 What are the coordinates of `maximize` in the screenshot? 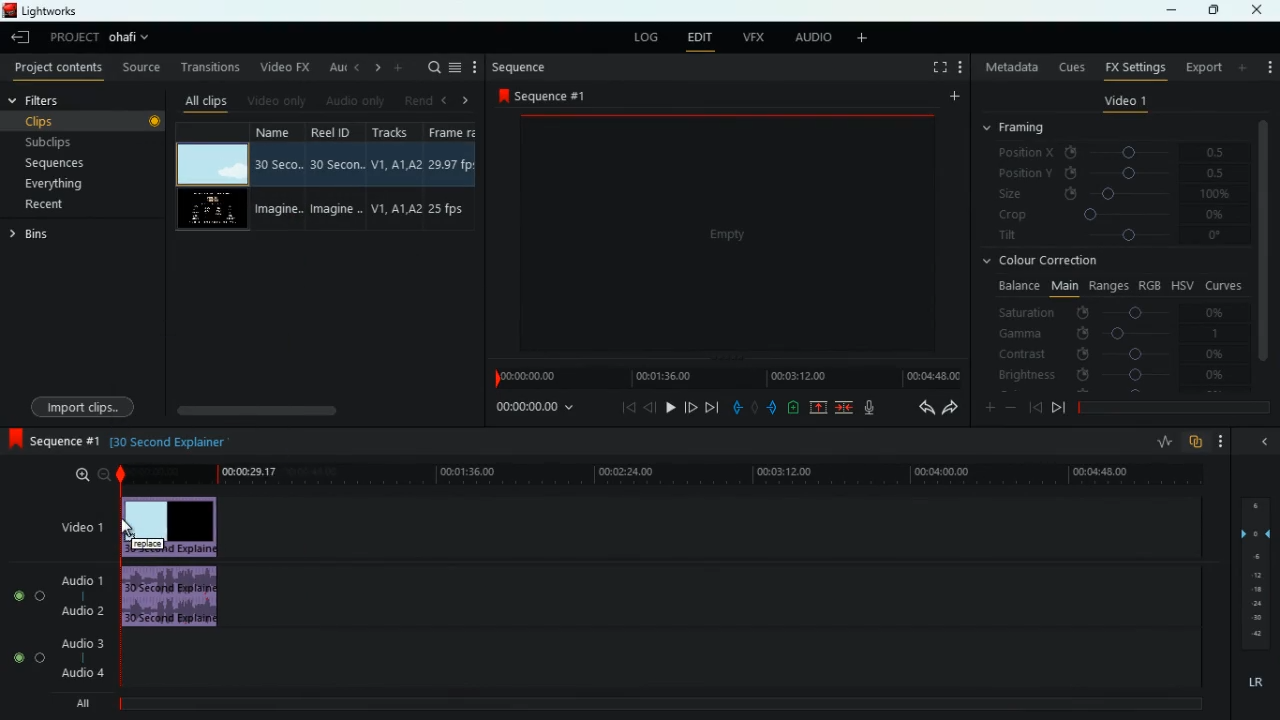 It's located at (1208, 10).